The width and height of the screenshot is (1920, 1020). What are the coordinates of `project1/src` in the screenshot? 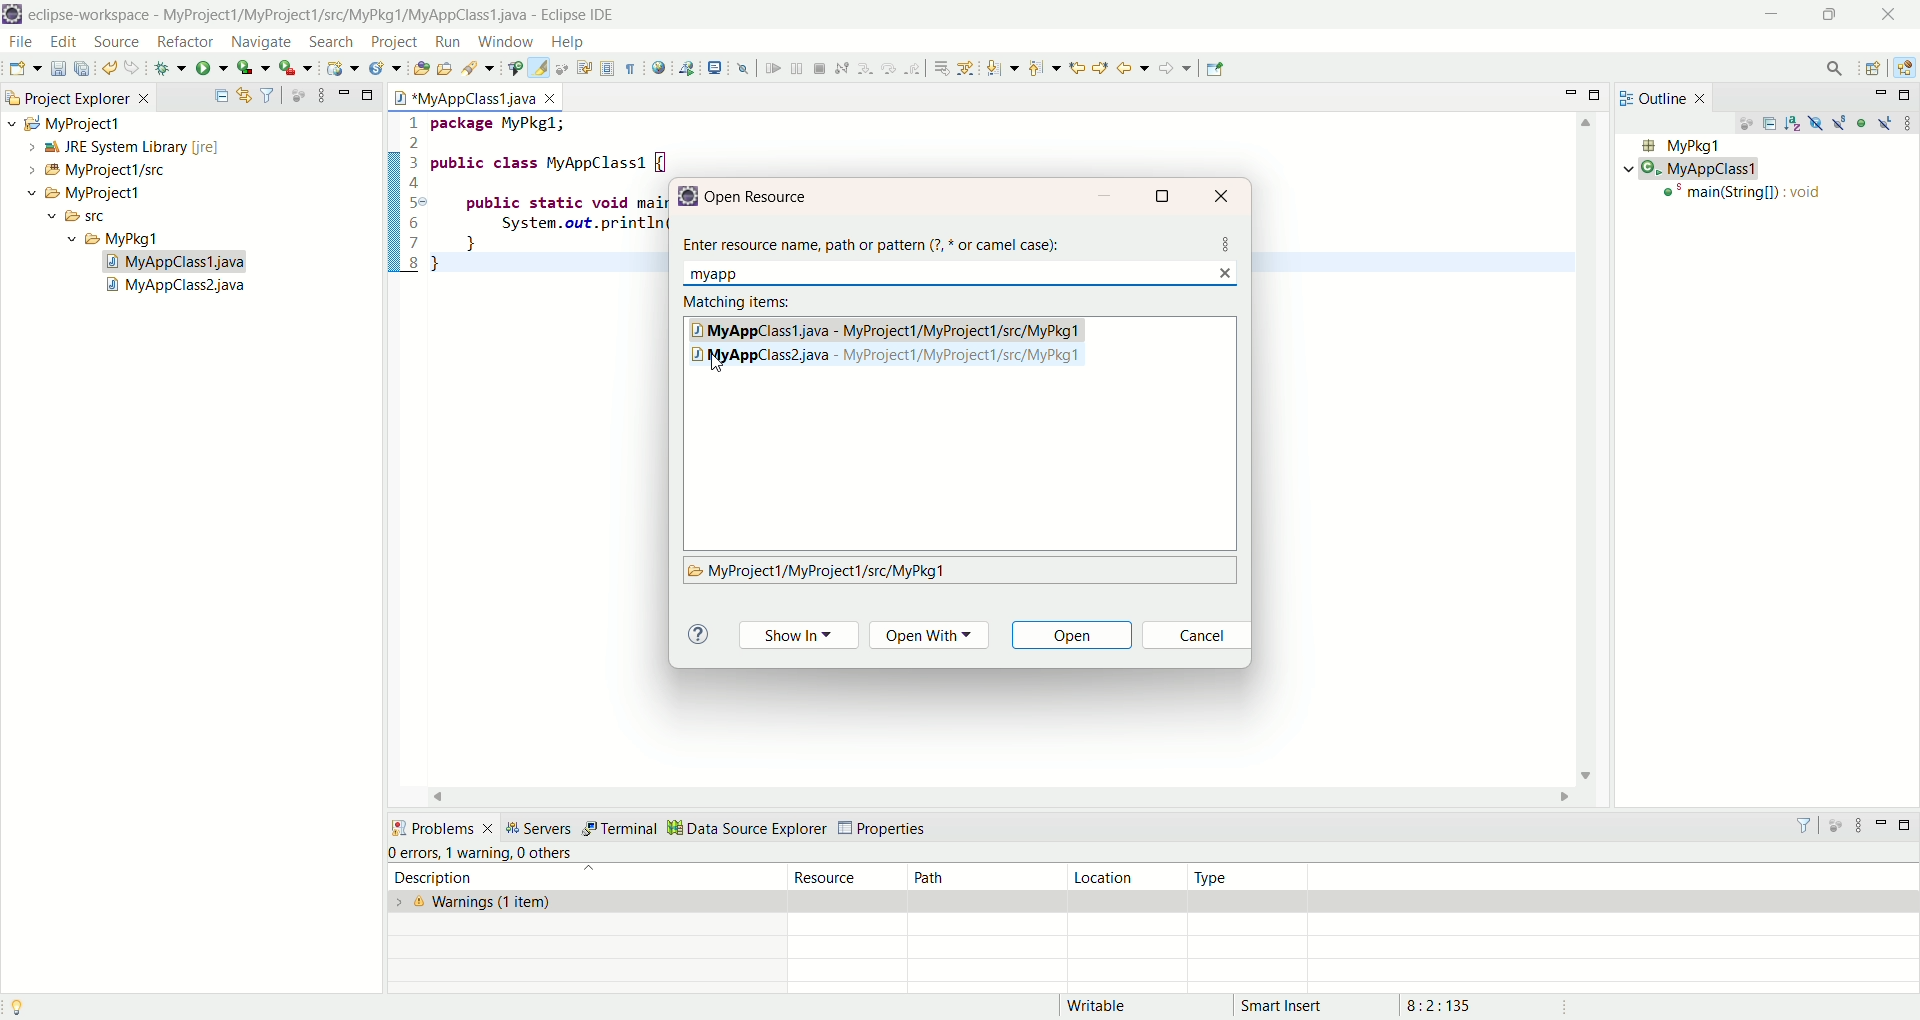 It's located at (88, 170).